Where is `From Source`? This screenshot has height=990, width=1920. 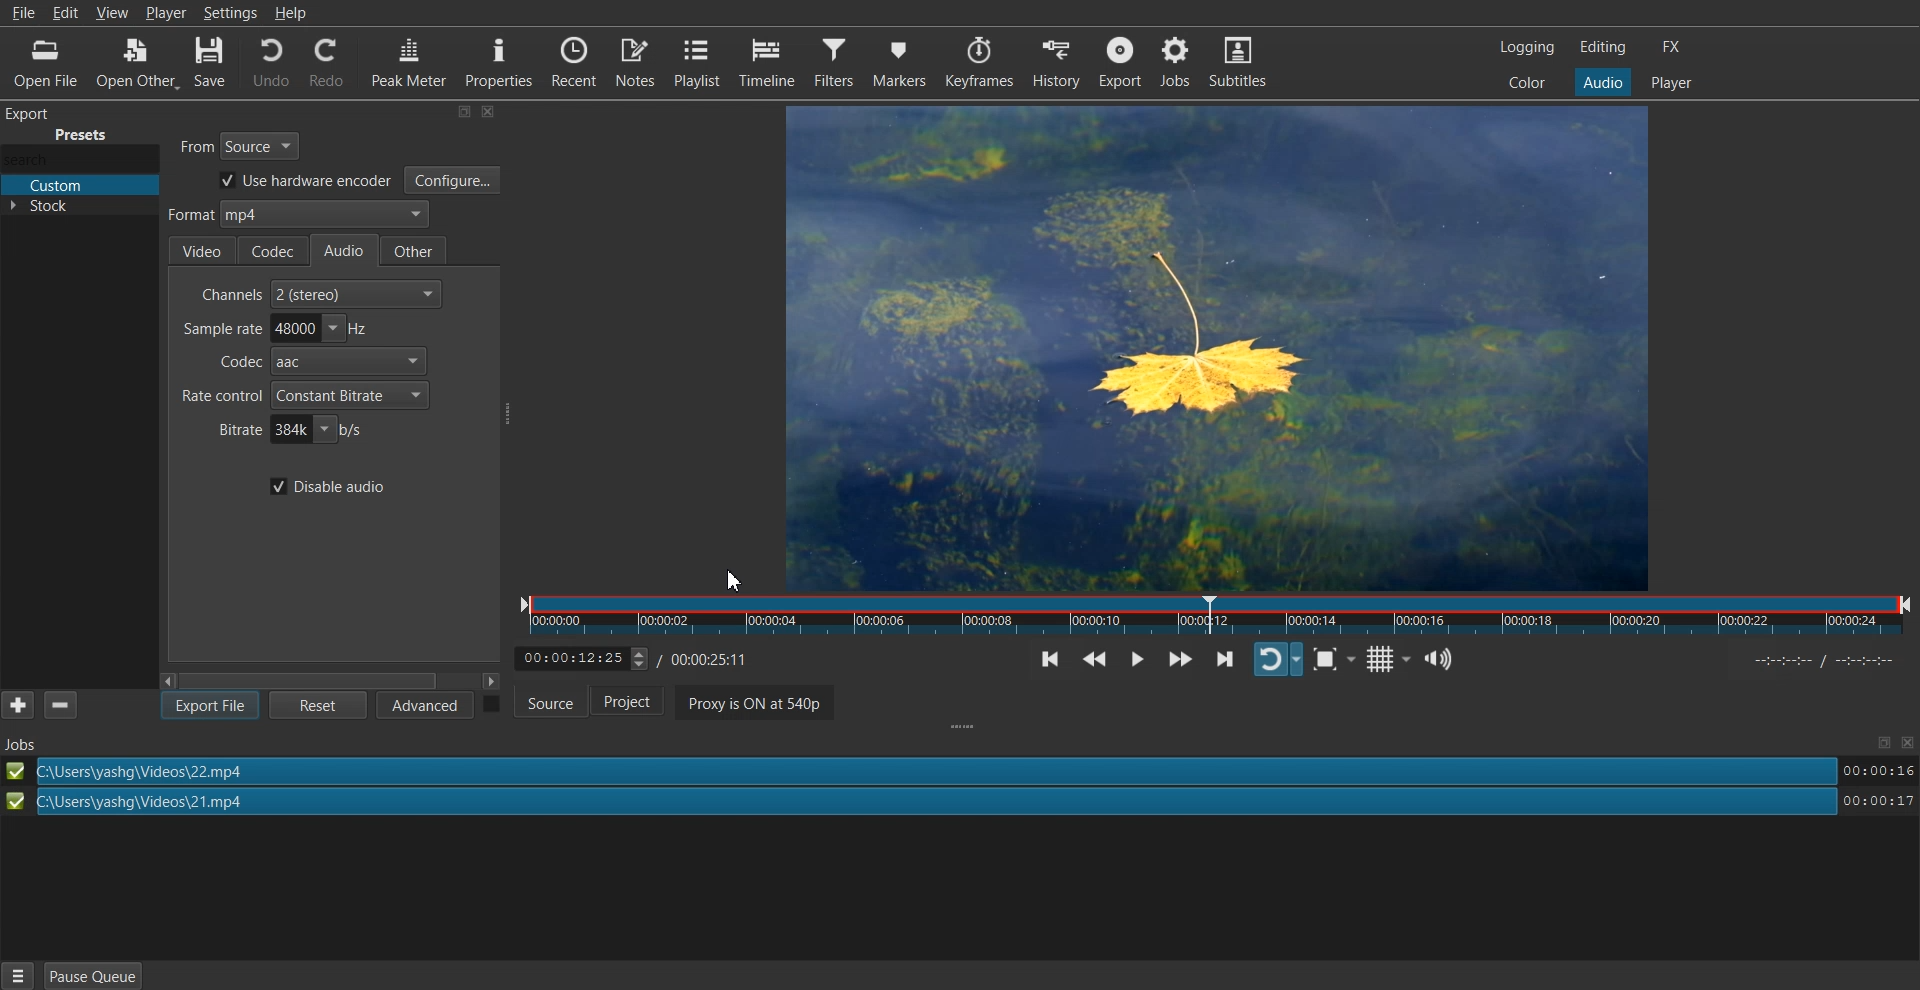
From Source is located at coordinates (242, 143).